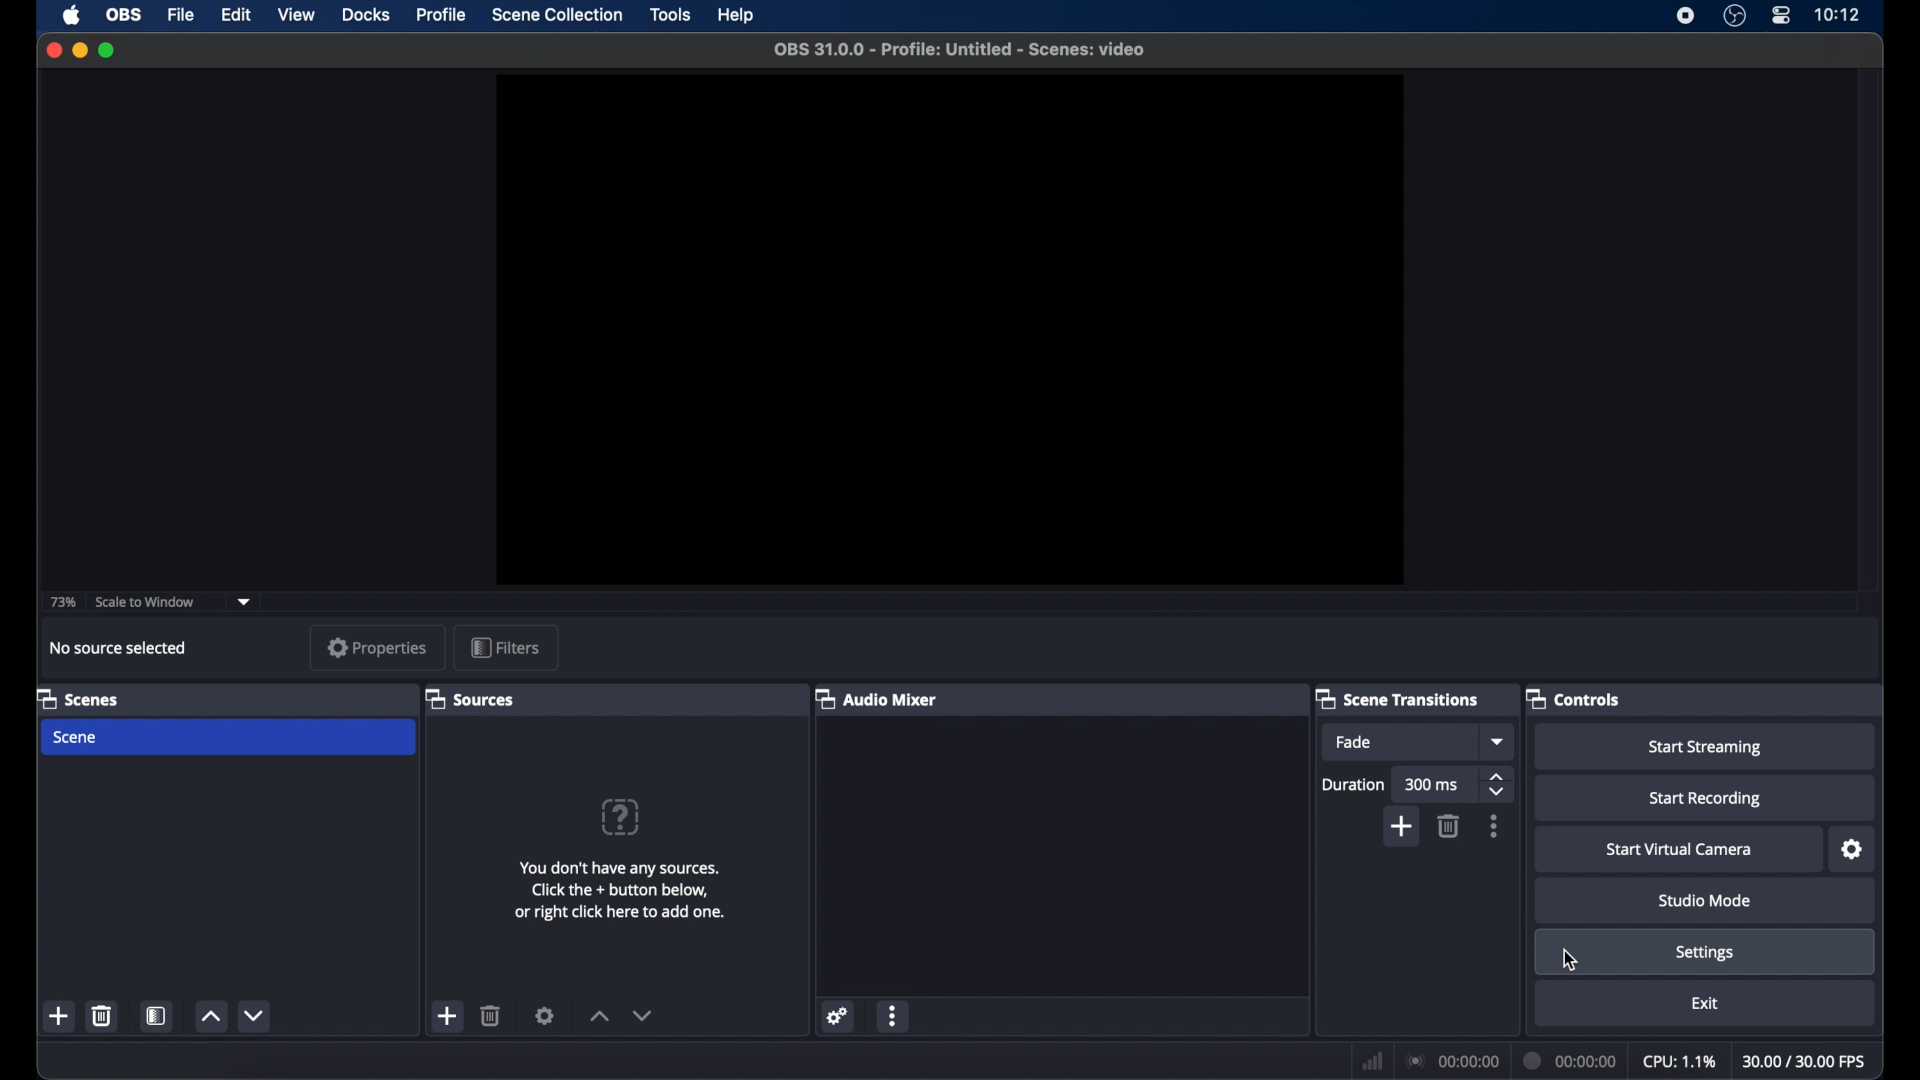 Image resolution: width=1920 pixels, height=1080 pixels. What do you see at coordinates (1706, 951) in the screenshot?
I see `settings` at bounding box center [1706, 951].